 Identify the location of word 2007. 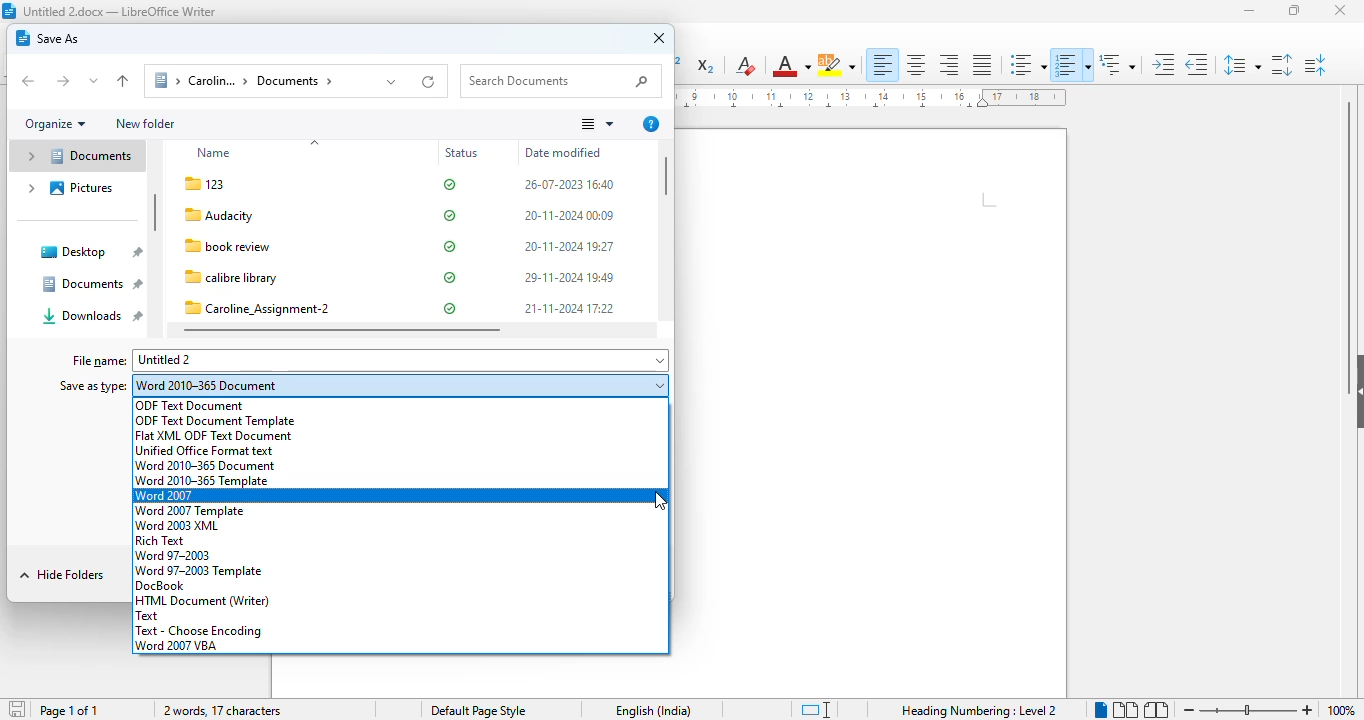
(174, 495).